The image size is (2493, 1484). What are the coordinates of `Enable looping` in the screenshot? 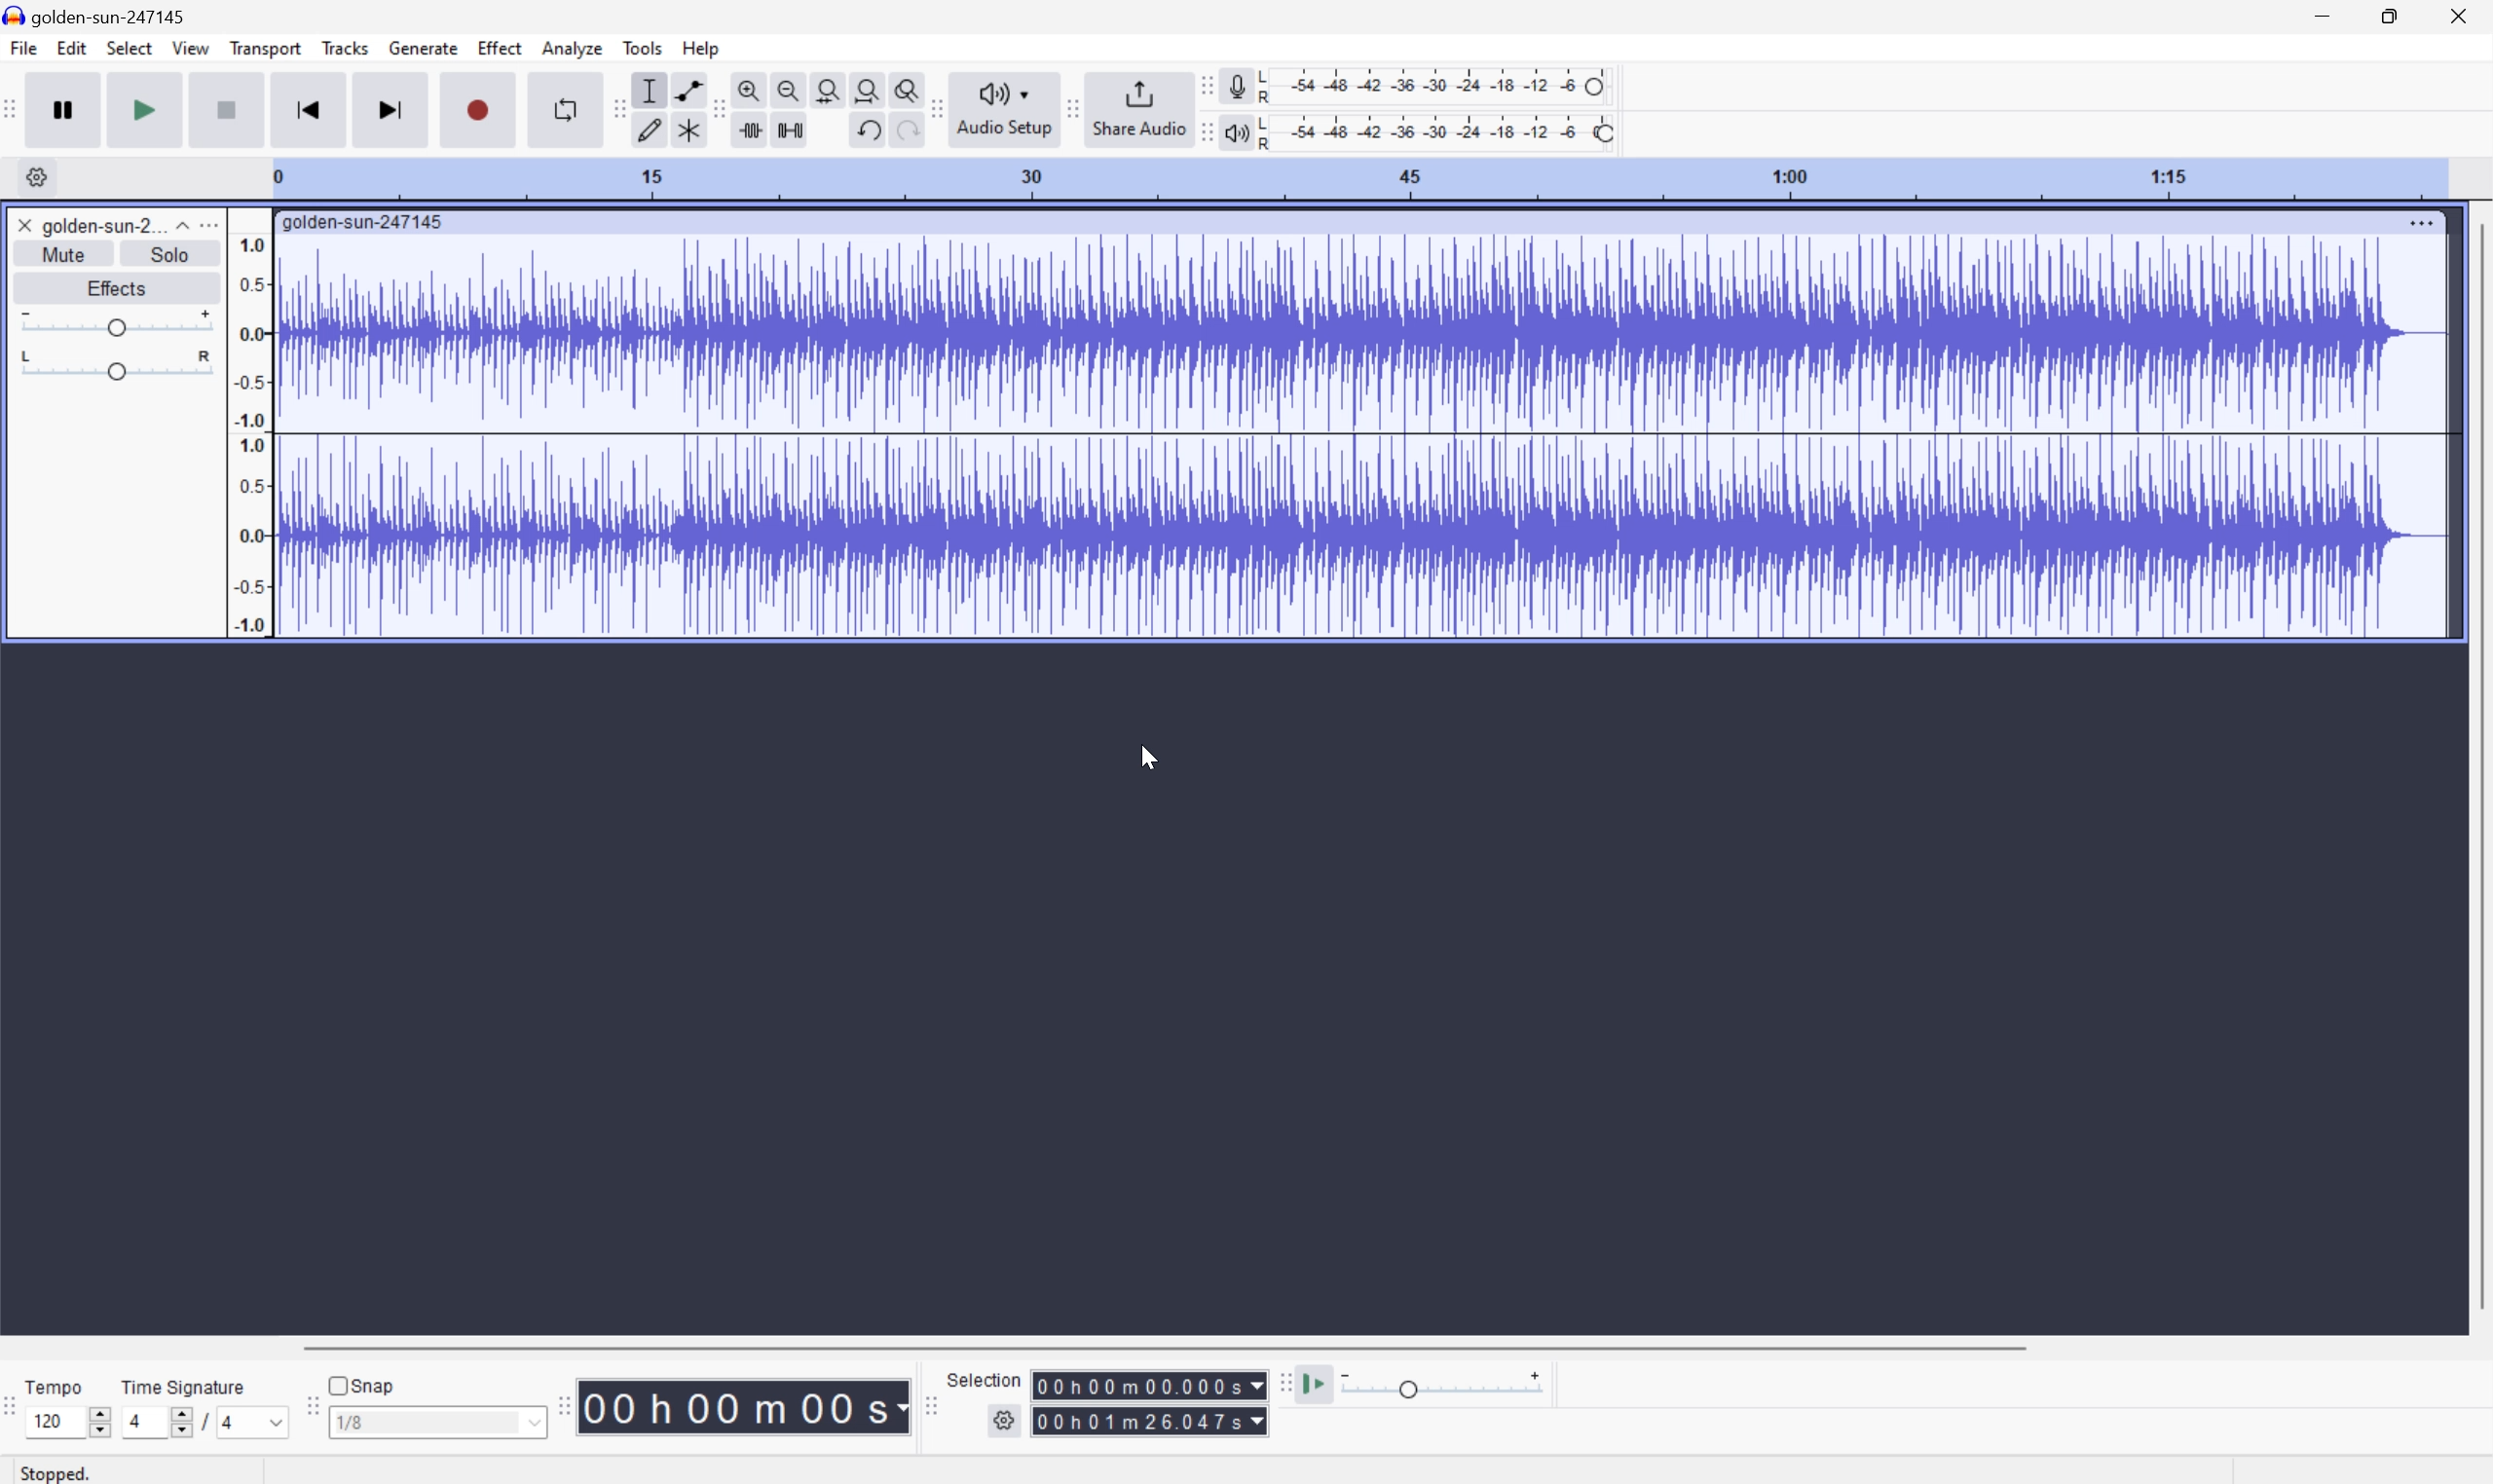 It's located at (563, 110).